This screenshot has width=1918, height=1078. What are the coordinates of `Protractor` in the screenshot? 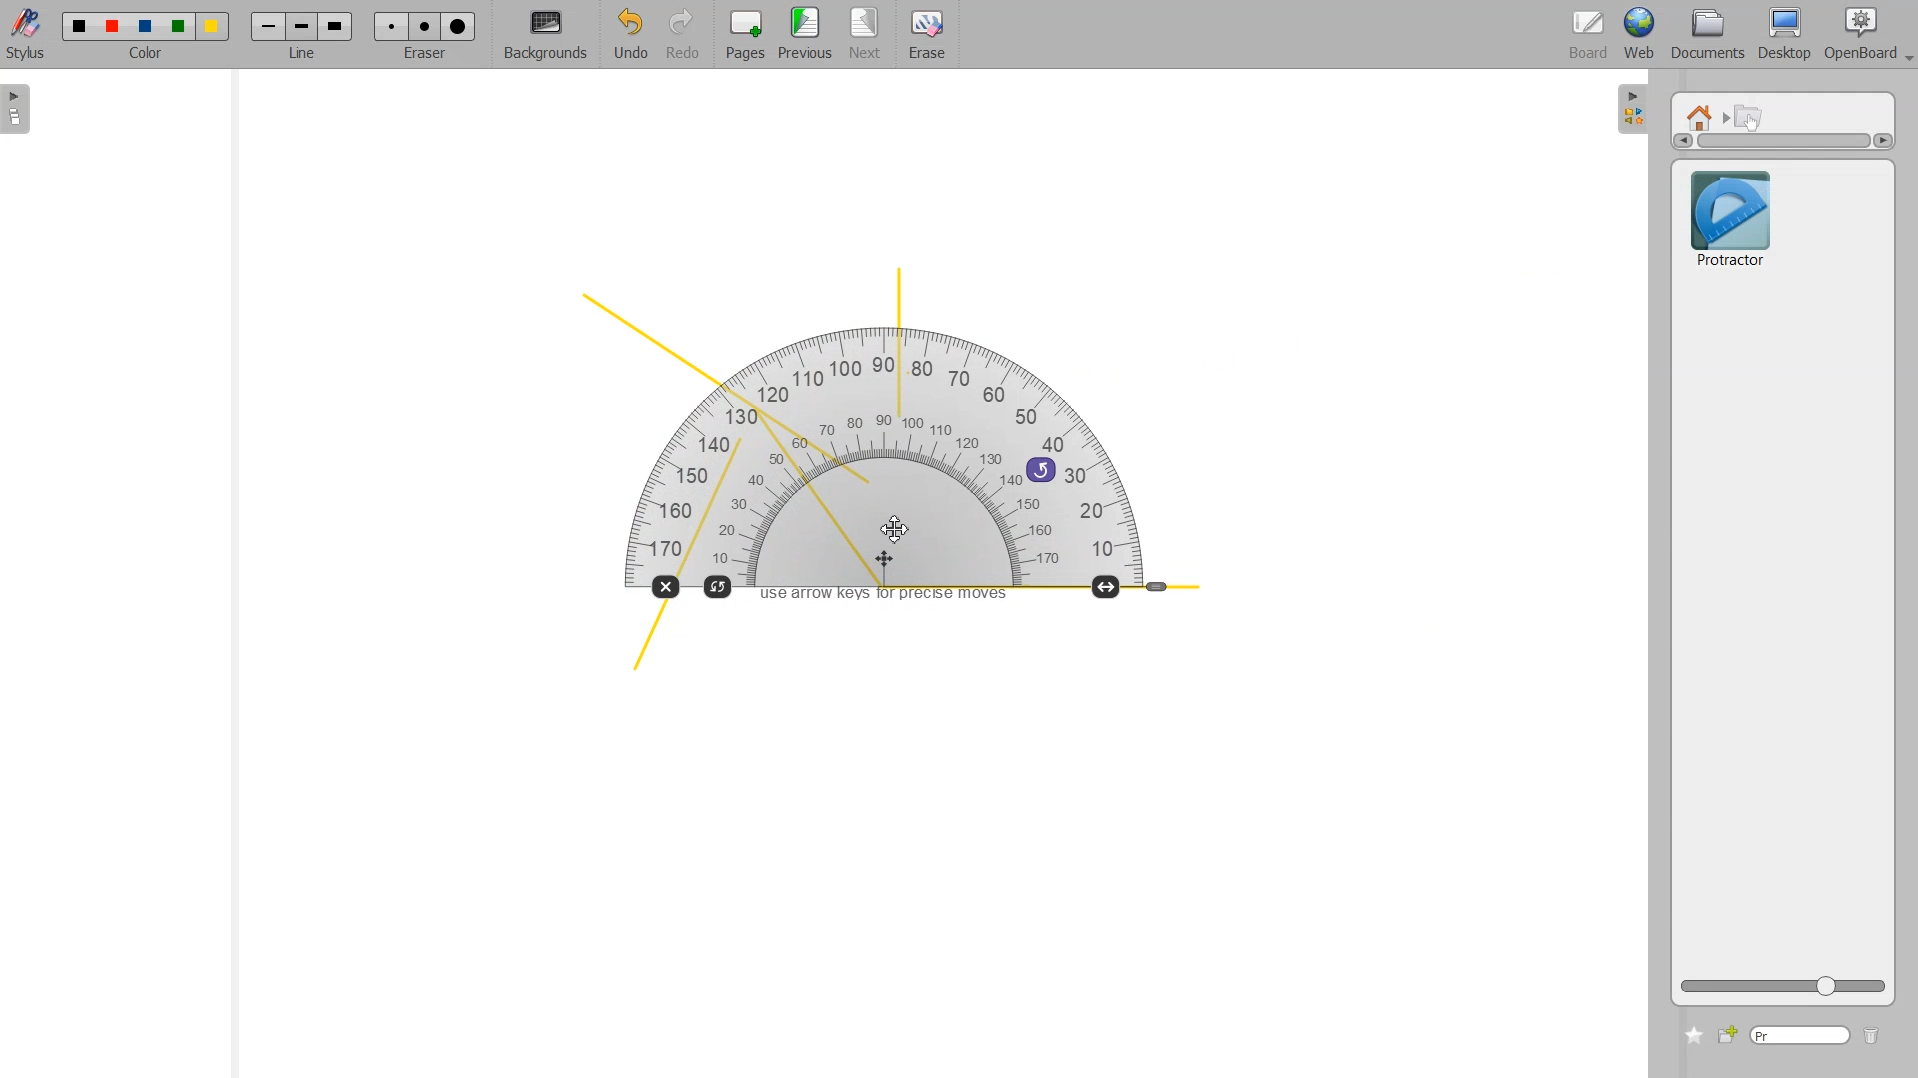 It's located at (1730, 216).